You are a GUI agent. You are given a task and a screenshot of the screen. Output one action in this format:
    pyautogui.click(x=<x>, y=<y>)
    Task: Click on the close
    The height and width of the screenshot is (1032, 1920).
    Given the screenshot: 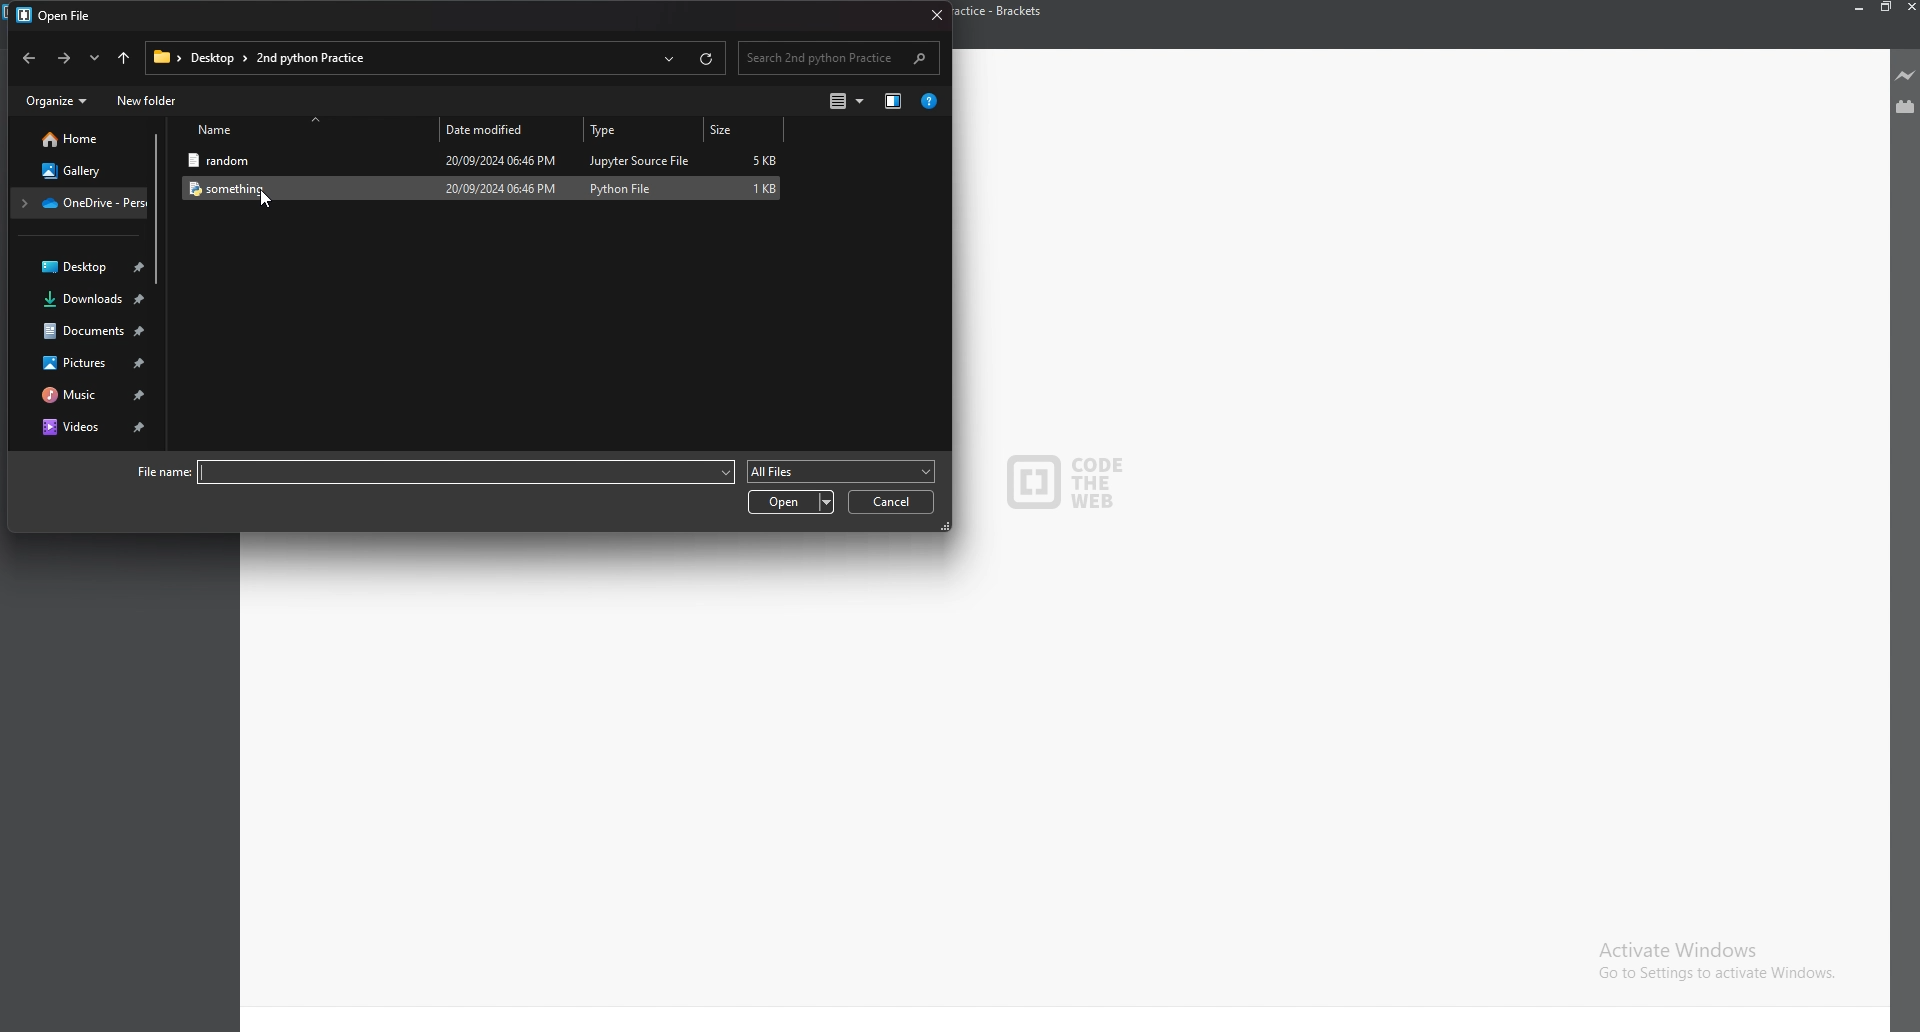 What is the action you would take?
    pyautogui.click(x=933, y=14)
    